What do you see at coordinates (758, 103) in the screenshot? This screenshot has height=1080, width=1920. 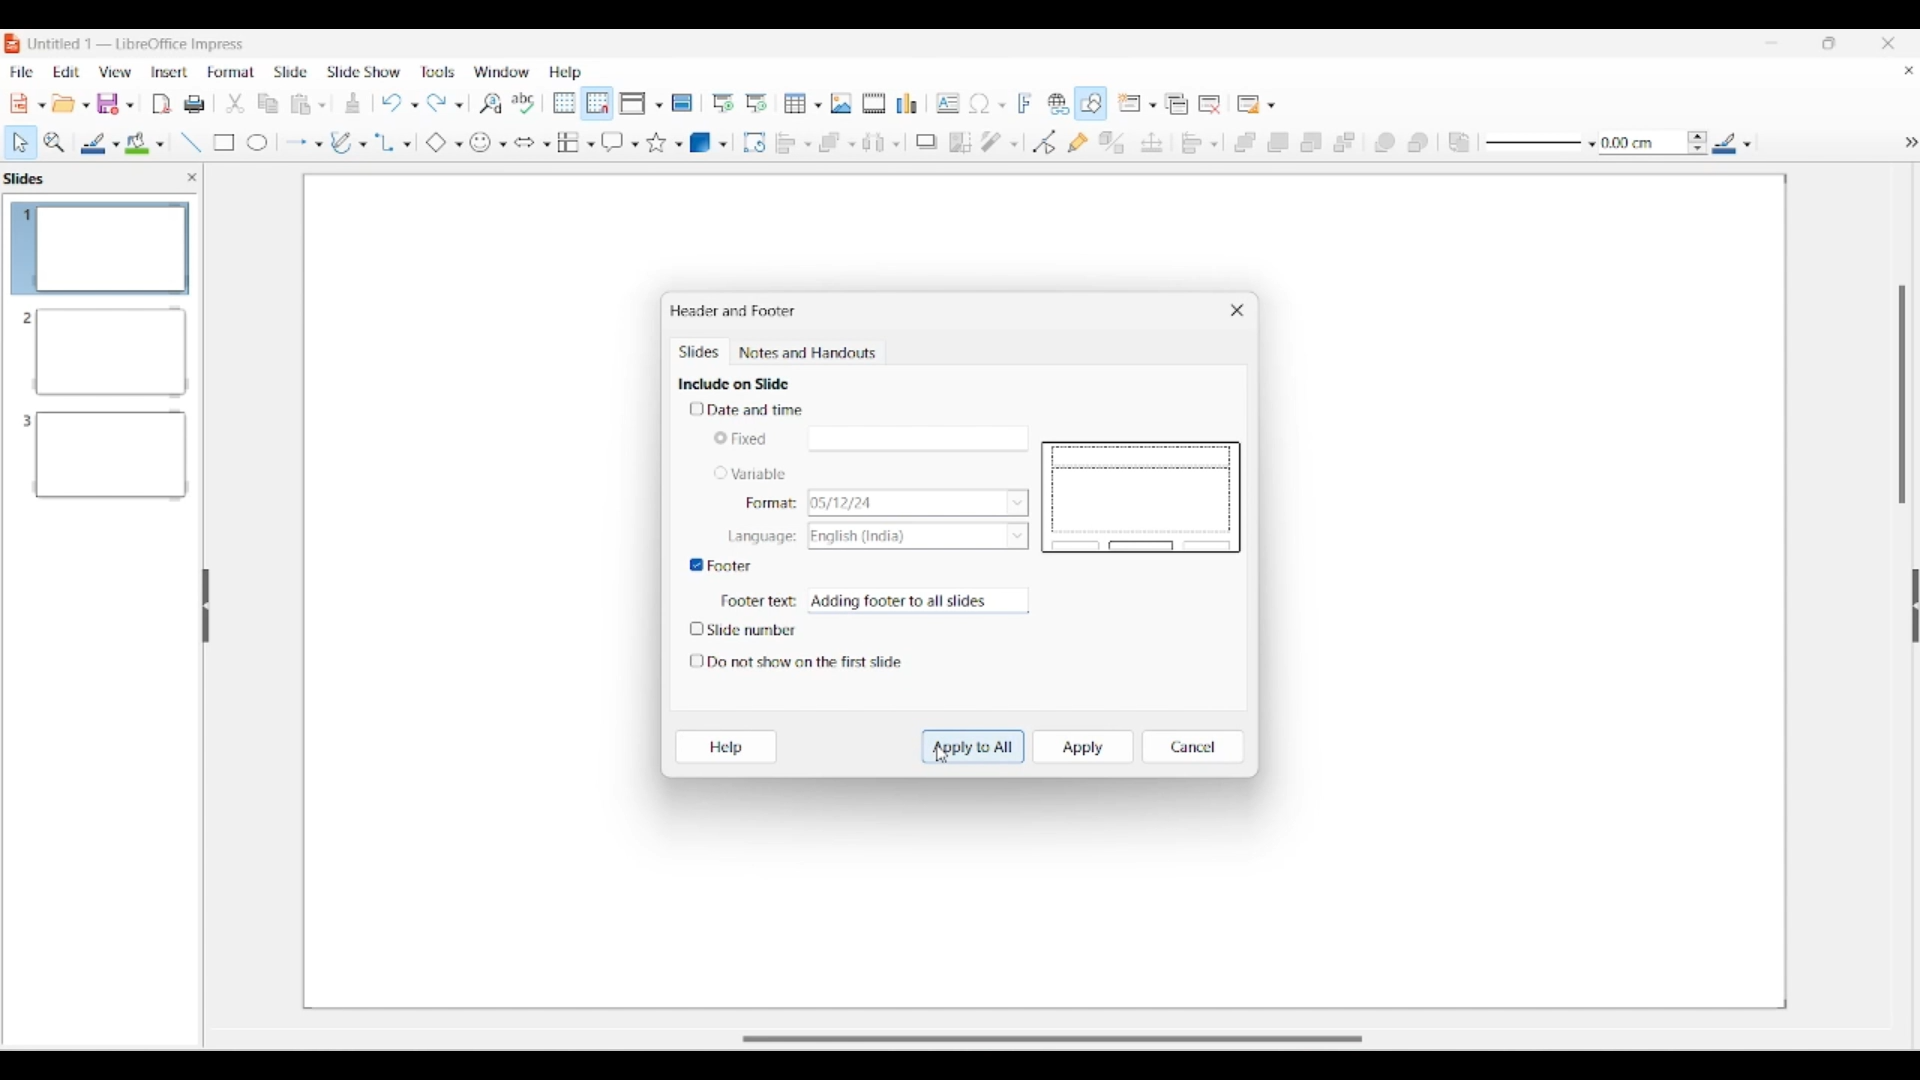 I see `Start from current slide` at bounding box center [758, 103].